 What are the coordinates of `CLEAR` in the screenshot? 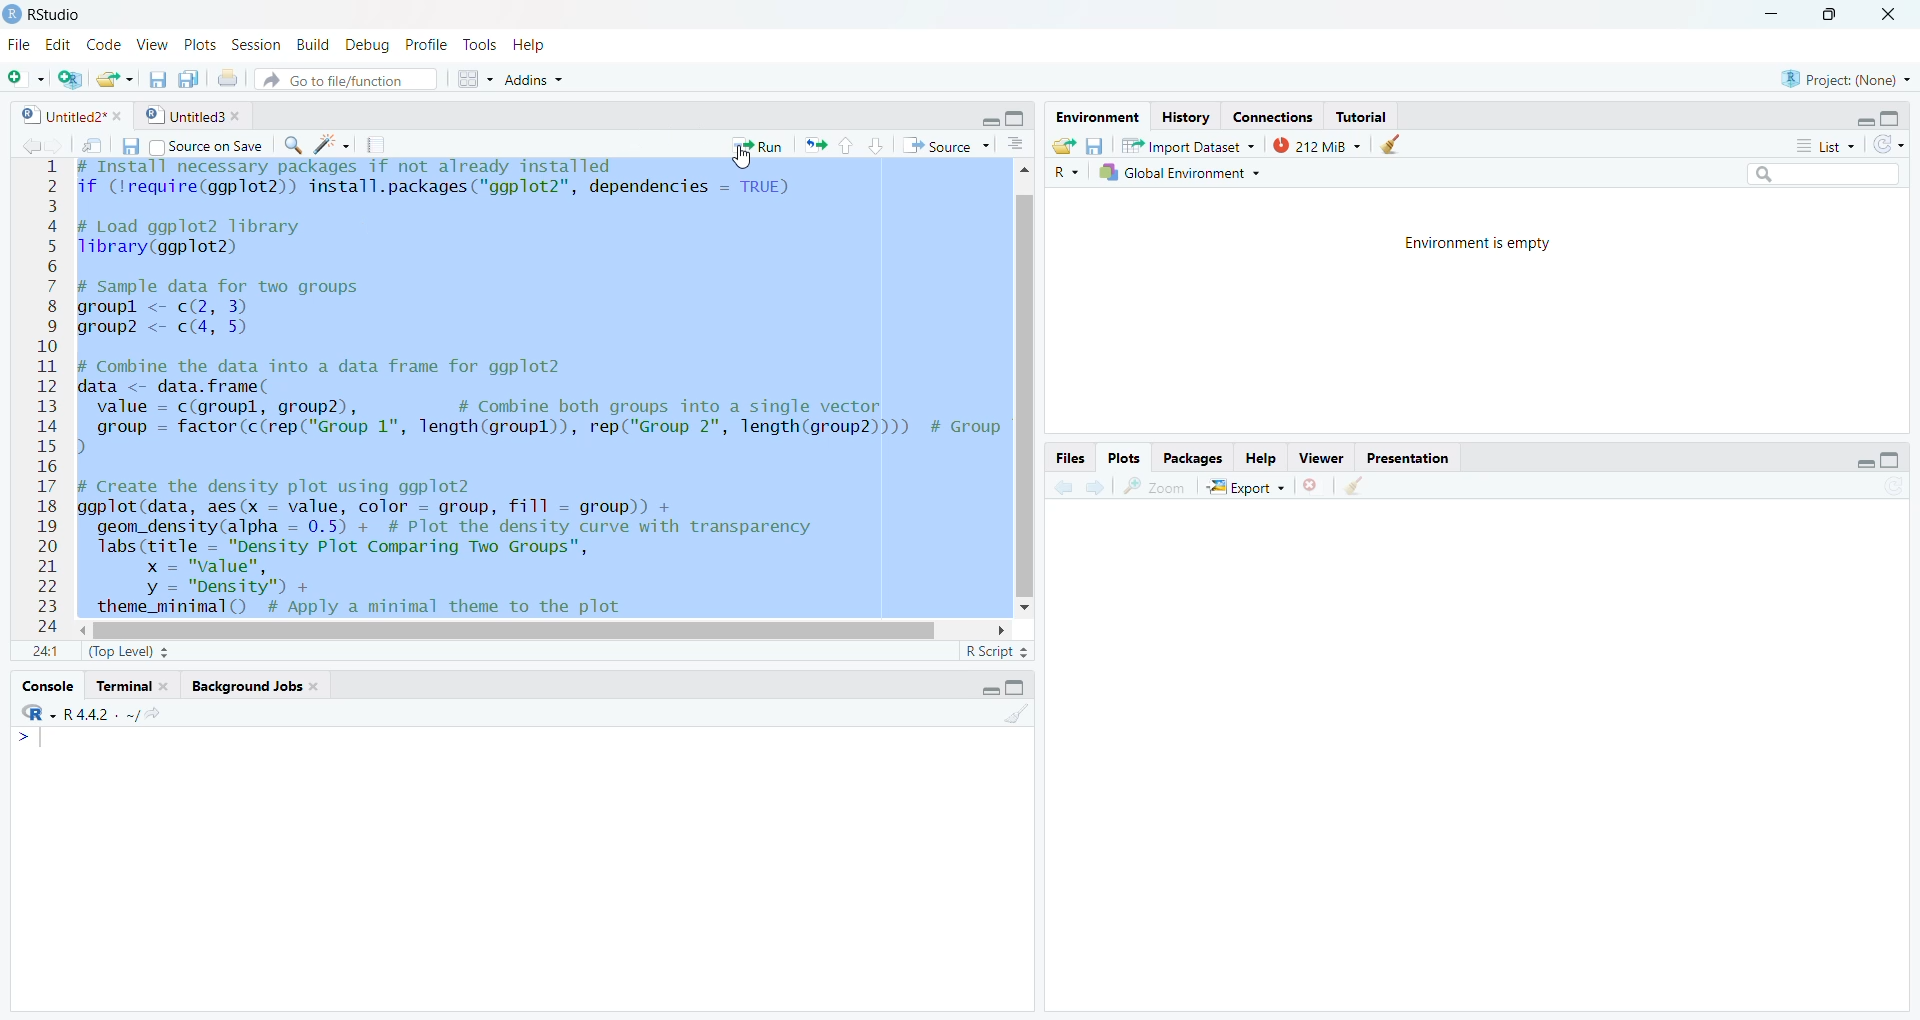 It's located at (1364, 487).